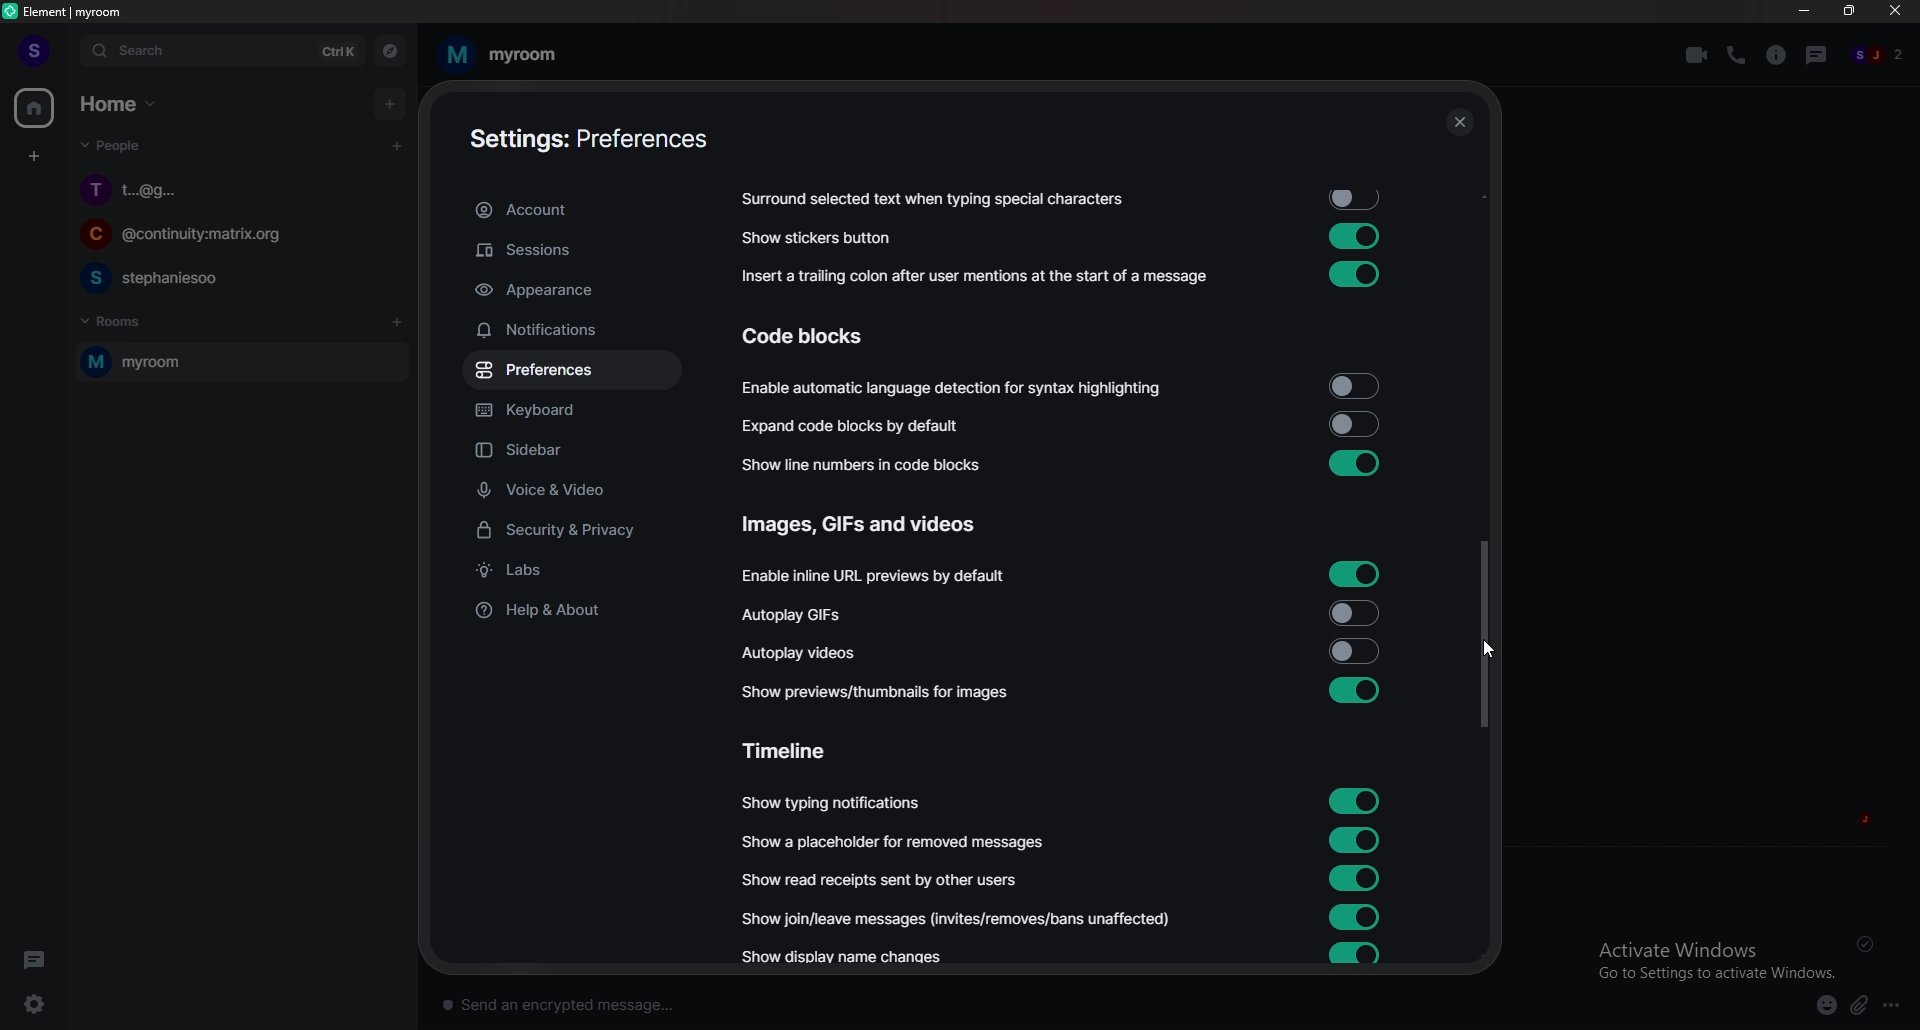  What do you see at coordinates (580, 141) in the screenshot?
I see `settings account` at bounding box center [580, 141].